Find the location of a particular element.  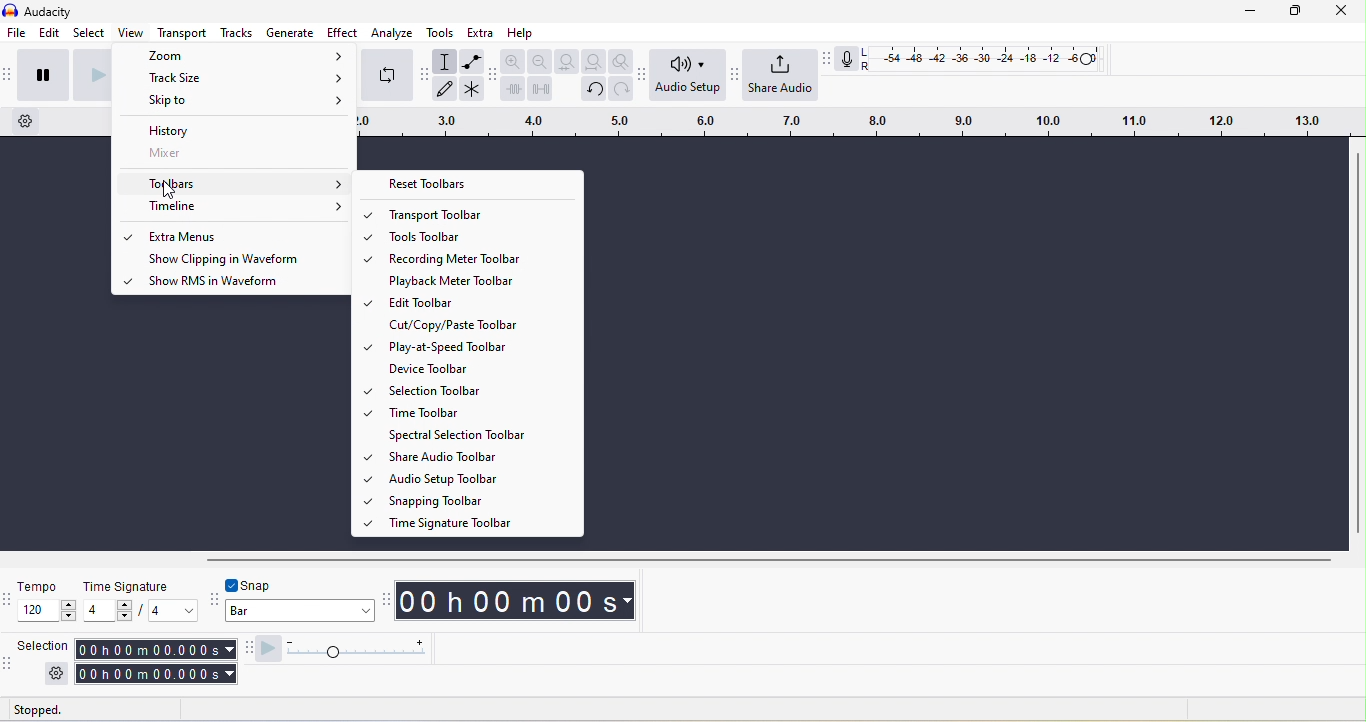

help is located at coordinates (521, 33).